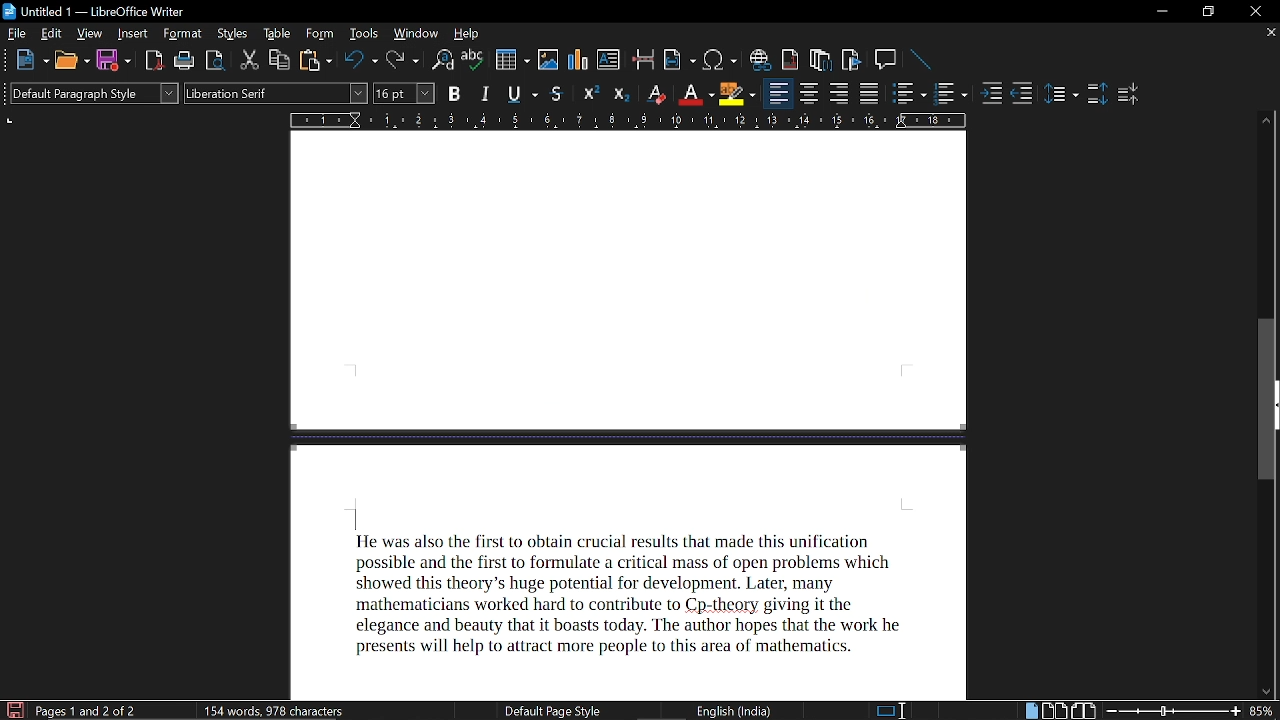 The width and height of the screenshot is (1280, 720). Describe the element at coordinates (513, 61) in the screenshot. I see `Insert table` at that location.